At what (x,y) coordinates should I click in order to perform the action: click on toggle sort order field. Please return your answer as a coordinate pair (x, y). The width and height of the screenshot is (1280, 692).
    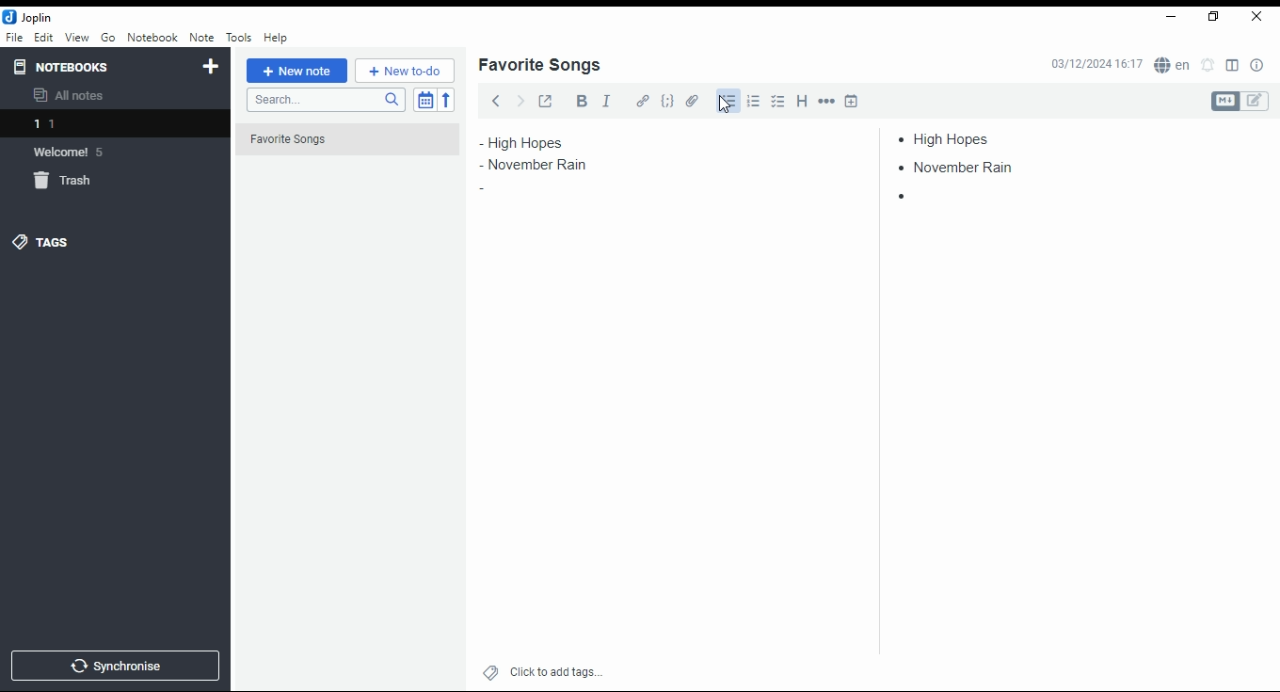
    Looking at the image, I should click on (425, 100).